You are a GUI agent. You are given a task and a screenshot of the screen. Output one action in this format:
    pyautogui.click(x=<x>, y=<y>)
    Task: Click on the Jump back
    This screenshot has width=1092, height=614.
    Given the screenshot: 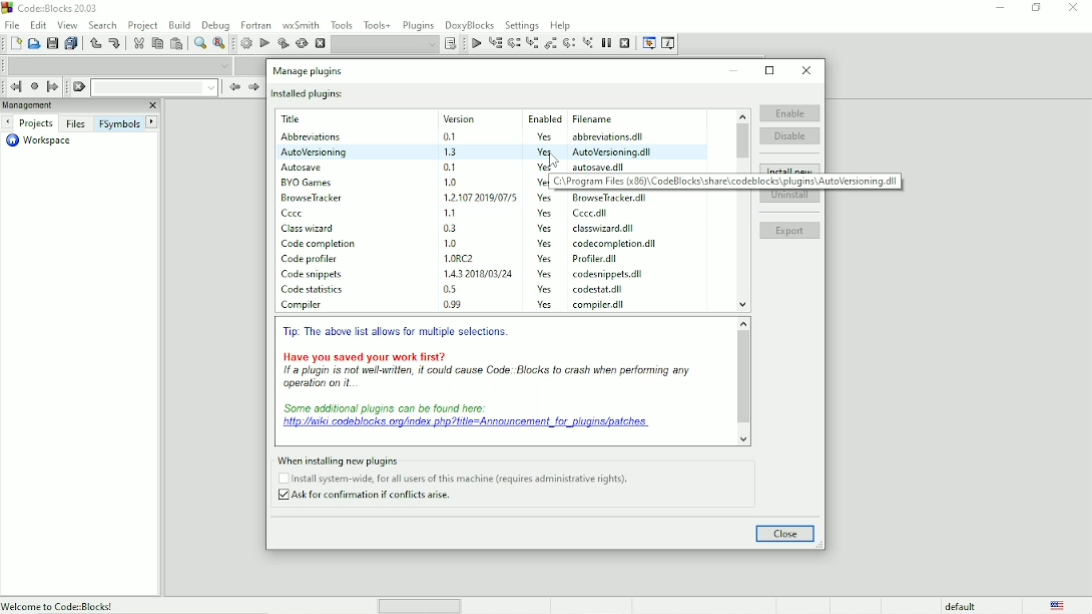 What is the action you would take?
    pyautogui.click(x=13, y=87)
    